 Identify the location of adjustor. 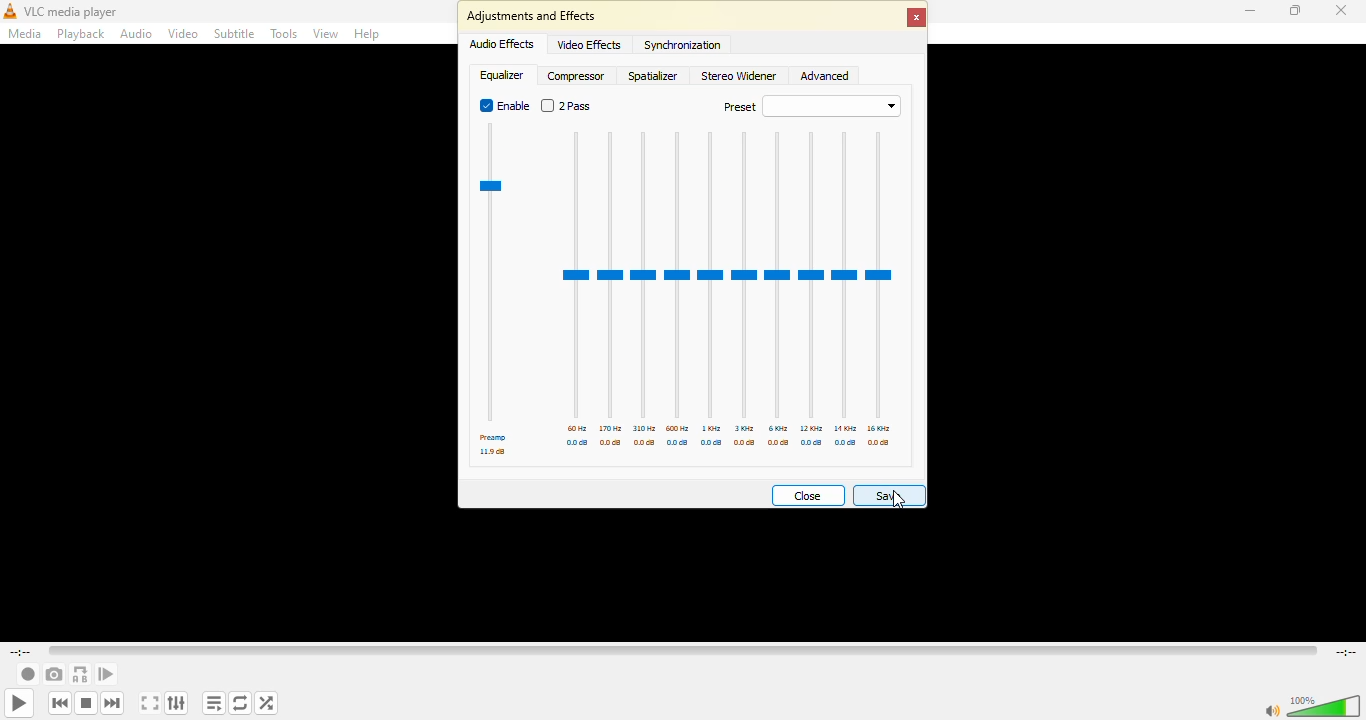
(711, 275).